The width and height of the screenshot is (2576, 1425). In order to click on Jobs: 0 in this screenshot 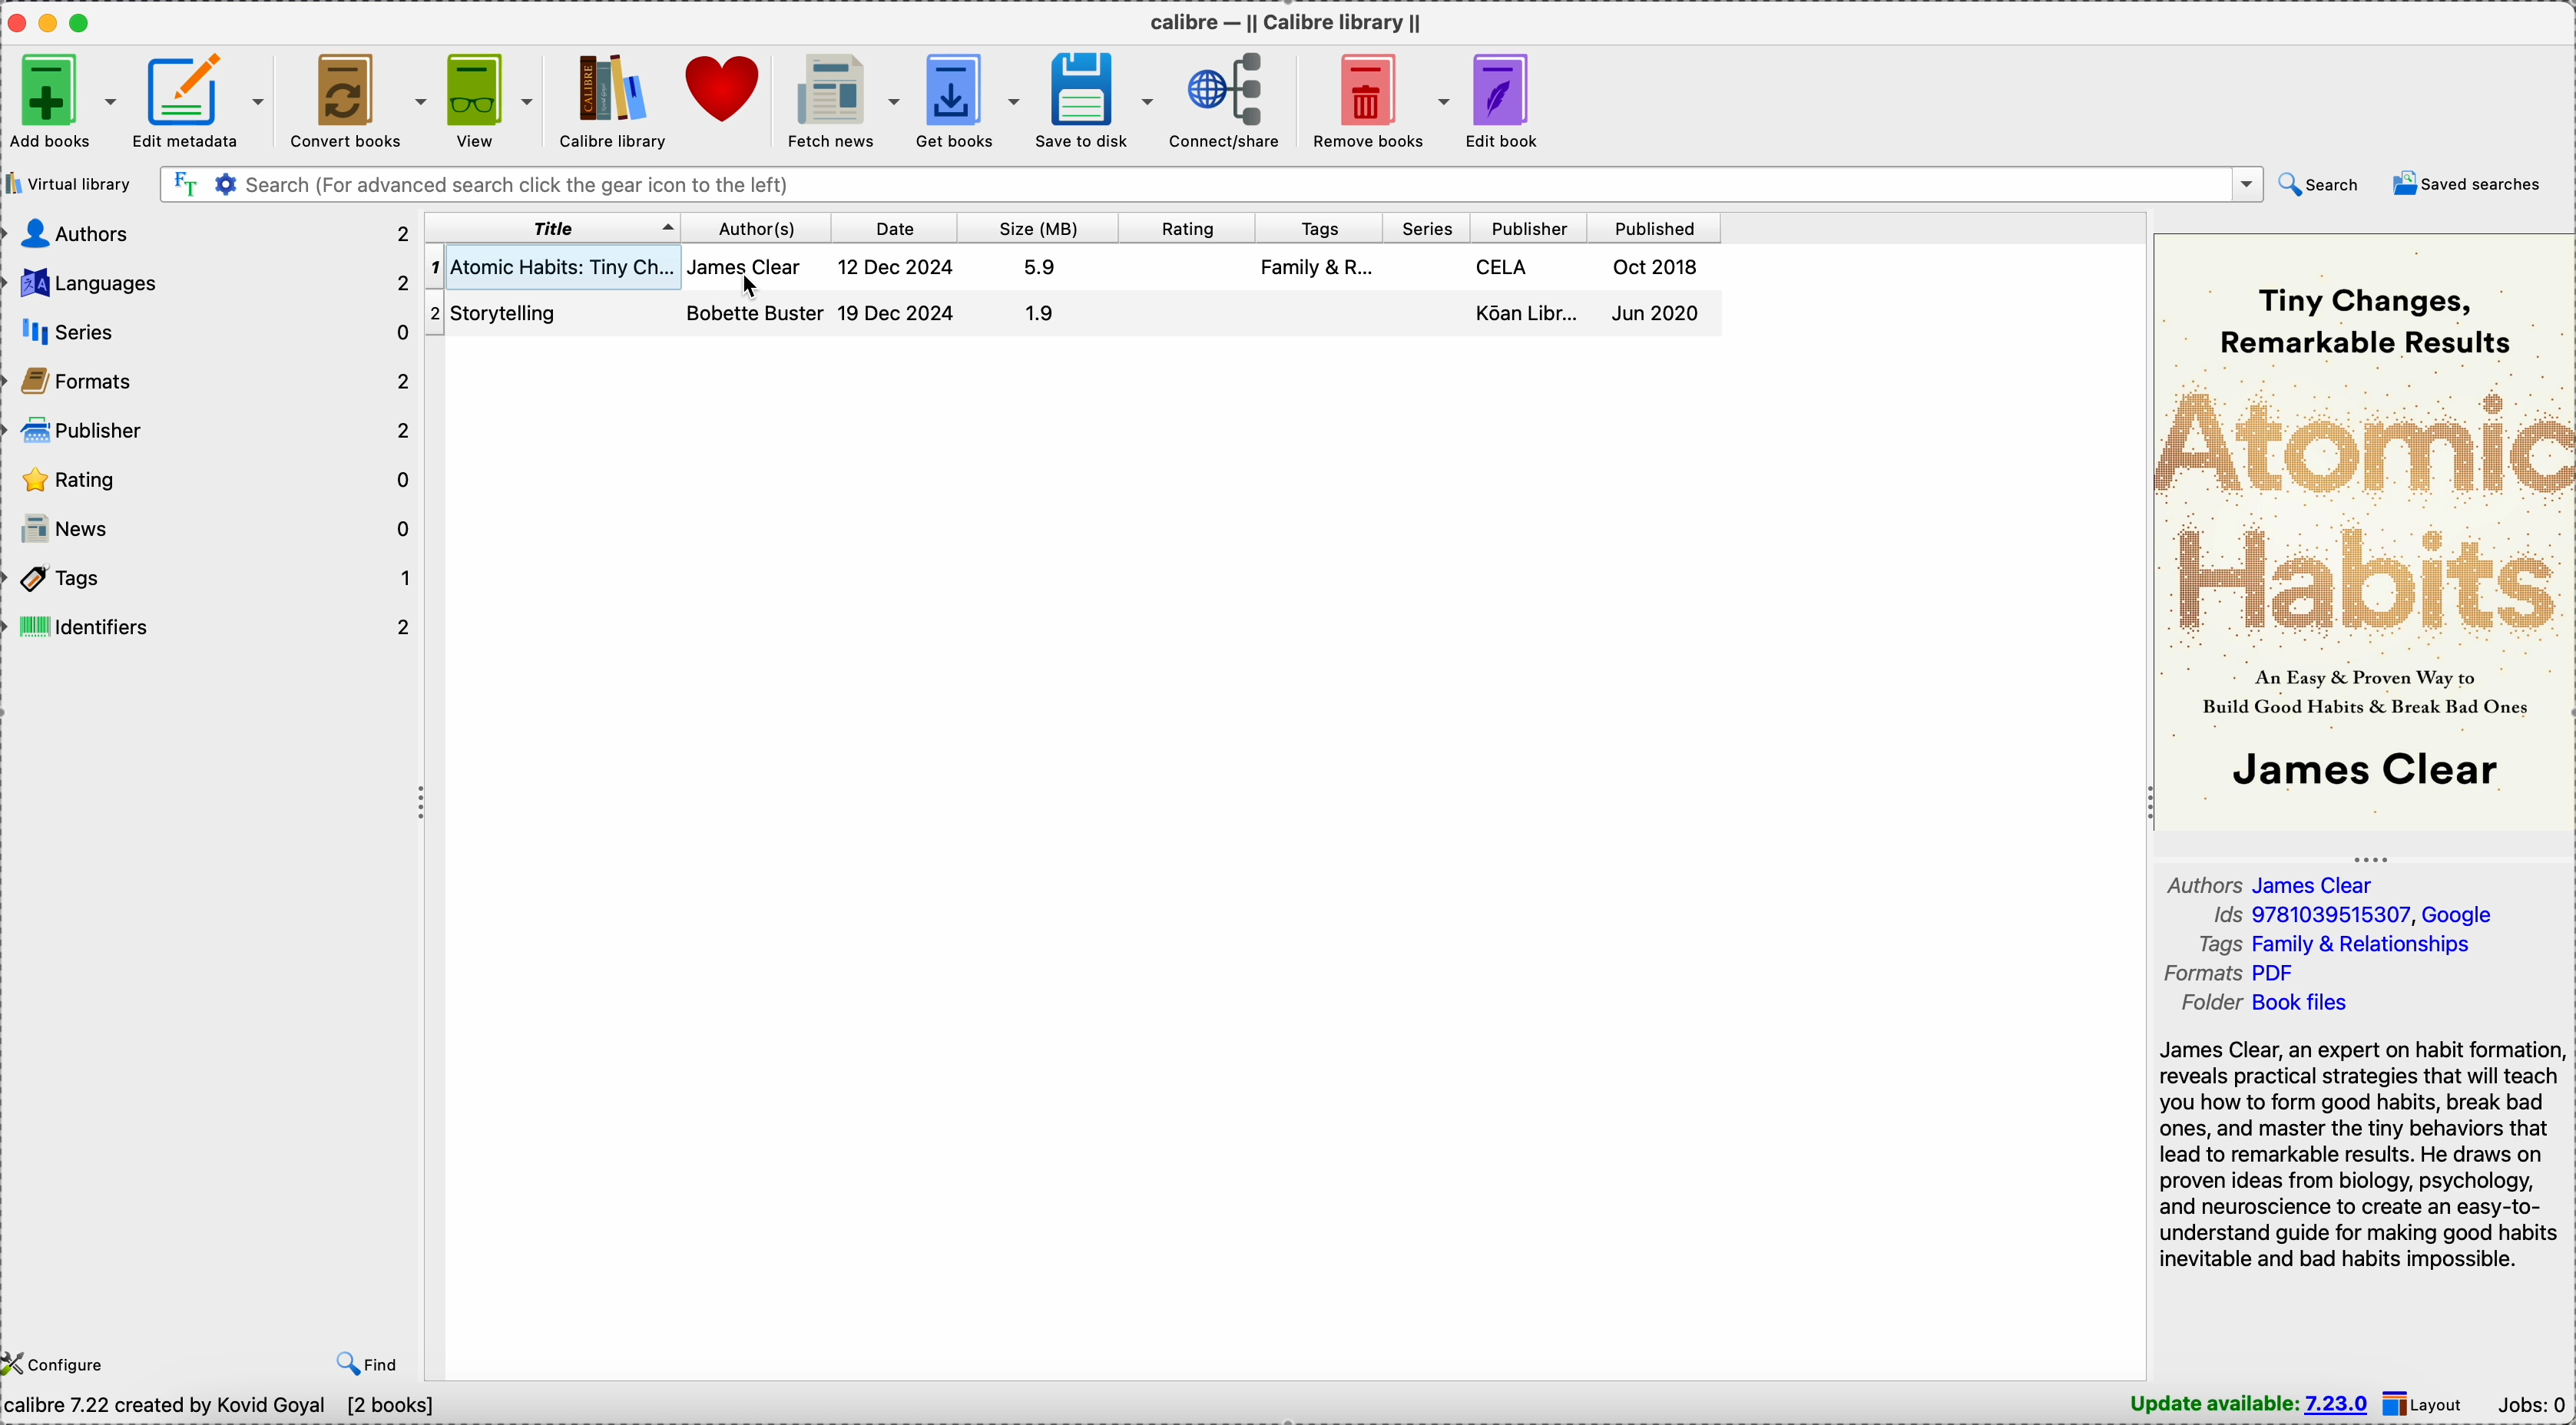, I will do `click(2531, 1402)`.